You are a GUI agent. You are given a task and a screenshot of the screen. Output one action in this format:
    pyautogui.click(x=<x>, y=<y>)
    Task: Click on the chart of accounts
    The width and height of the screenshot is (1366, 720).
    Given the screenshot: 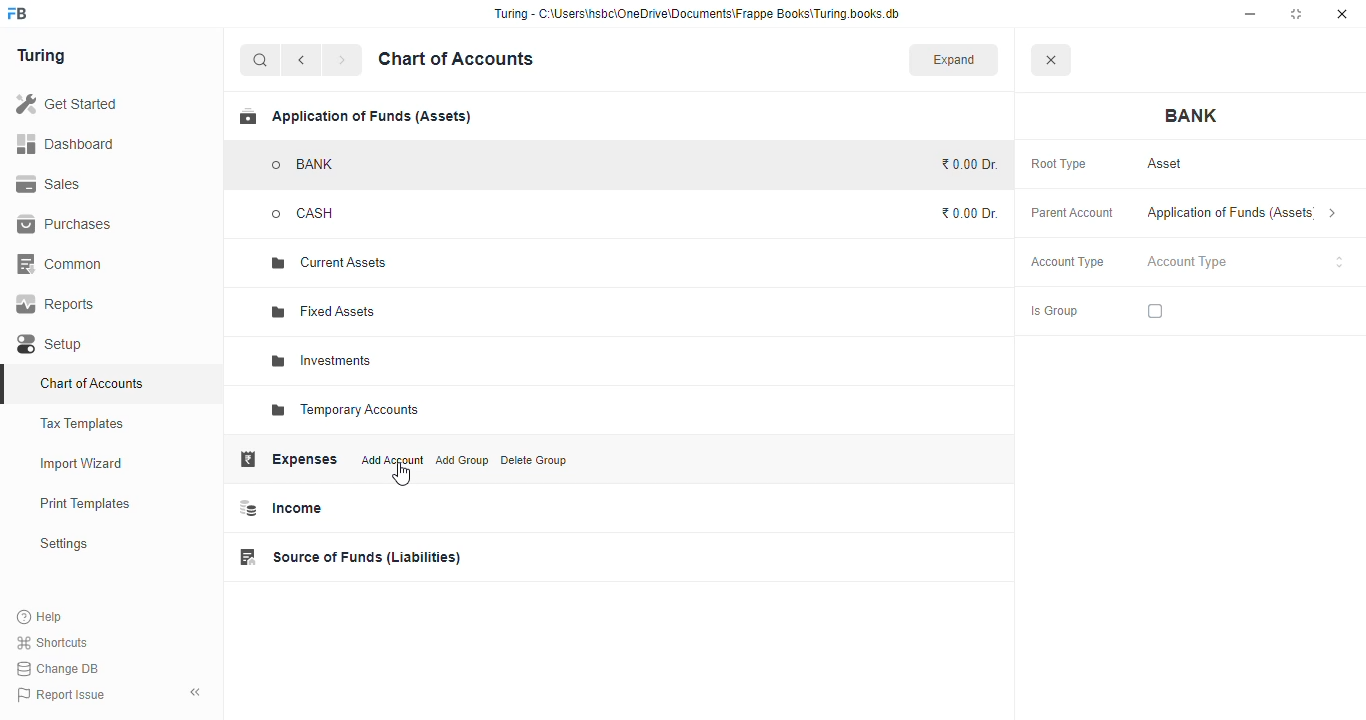 What is the action you would take?
    pyautogui.click(x=92, y=383)
    